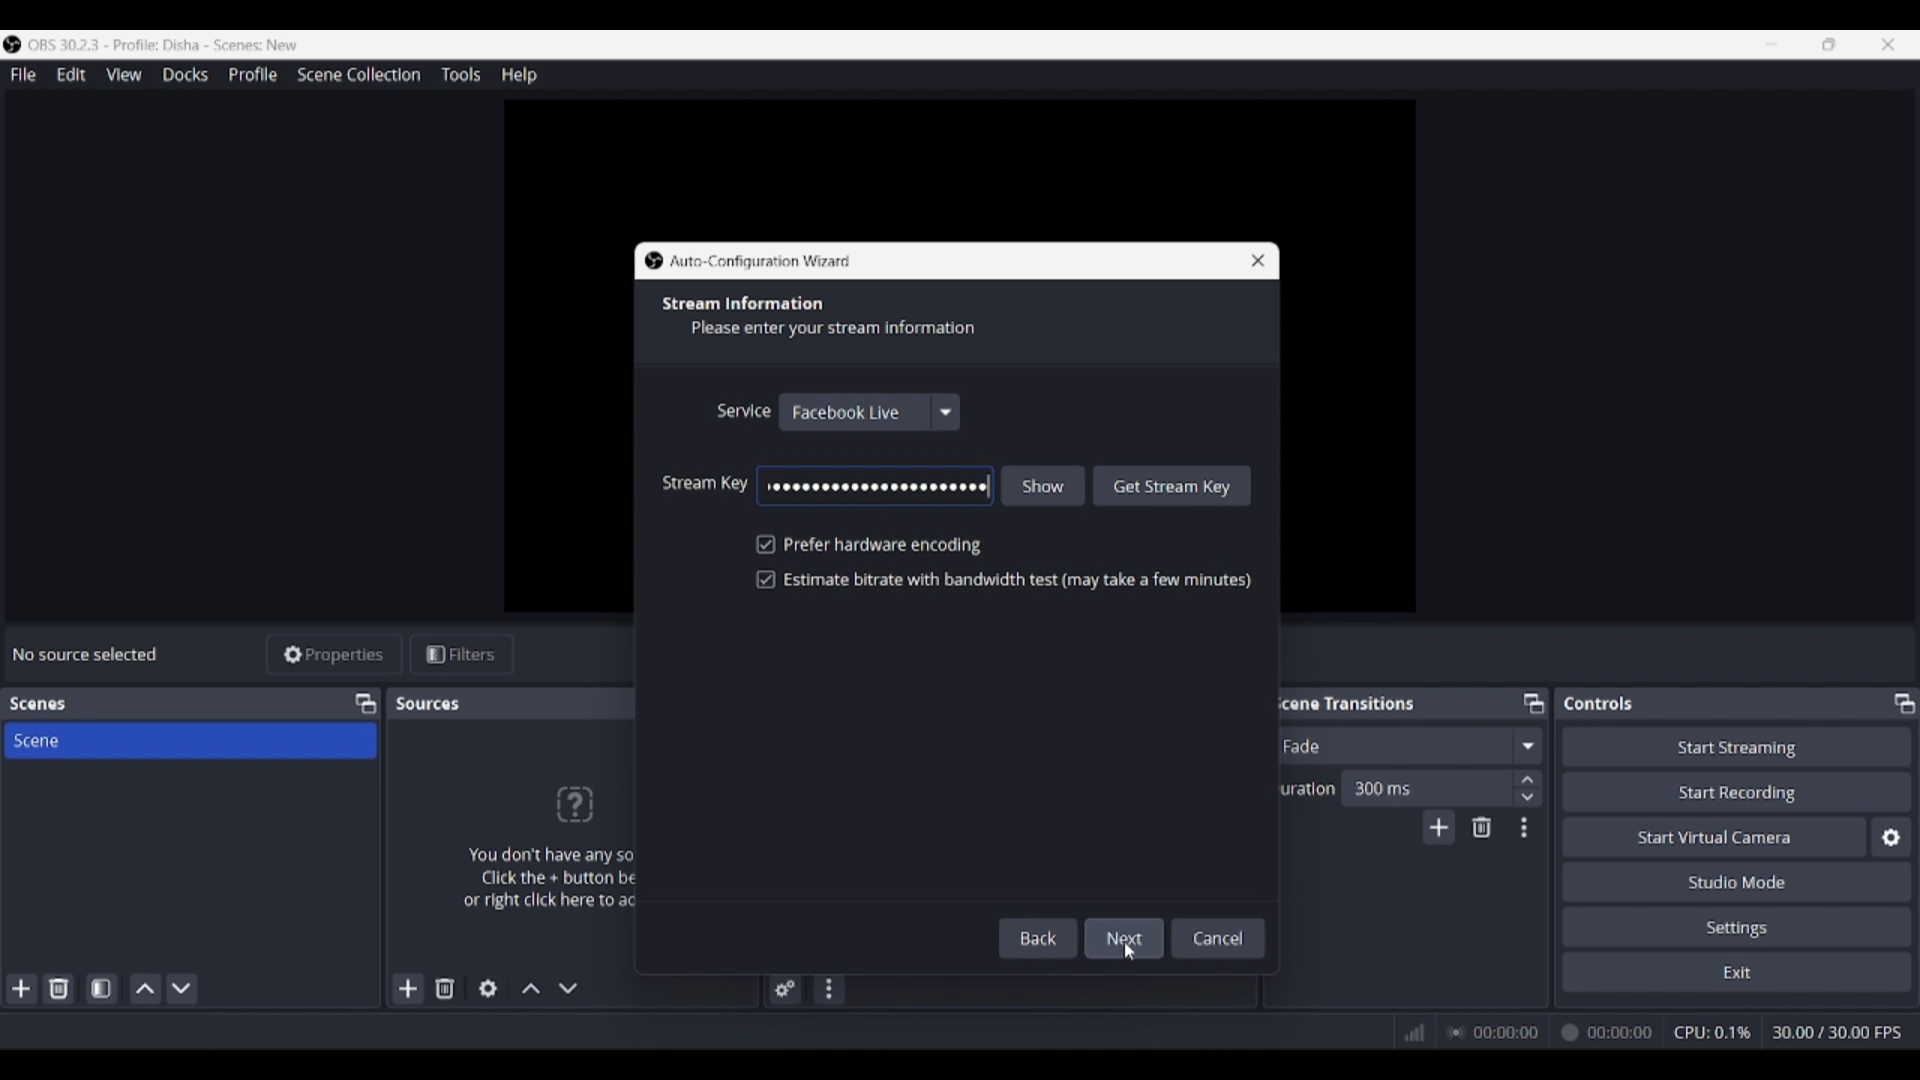 This screenshot has width=1920, height=1080. Describe the element at coordinates (761, 262) in the screenshot. I see `Window title` at that location.